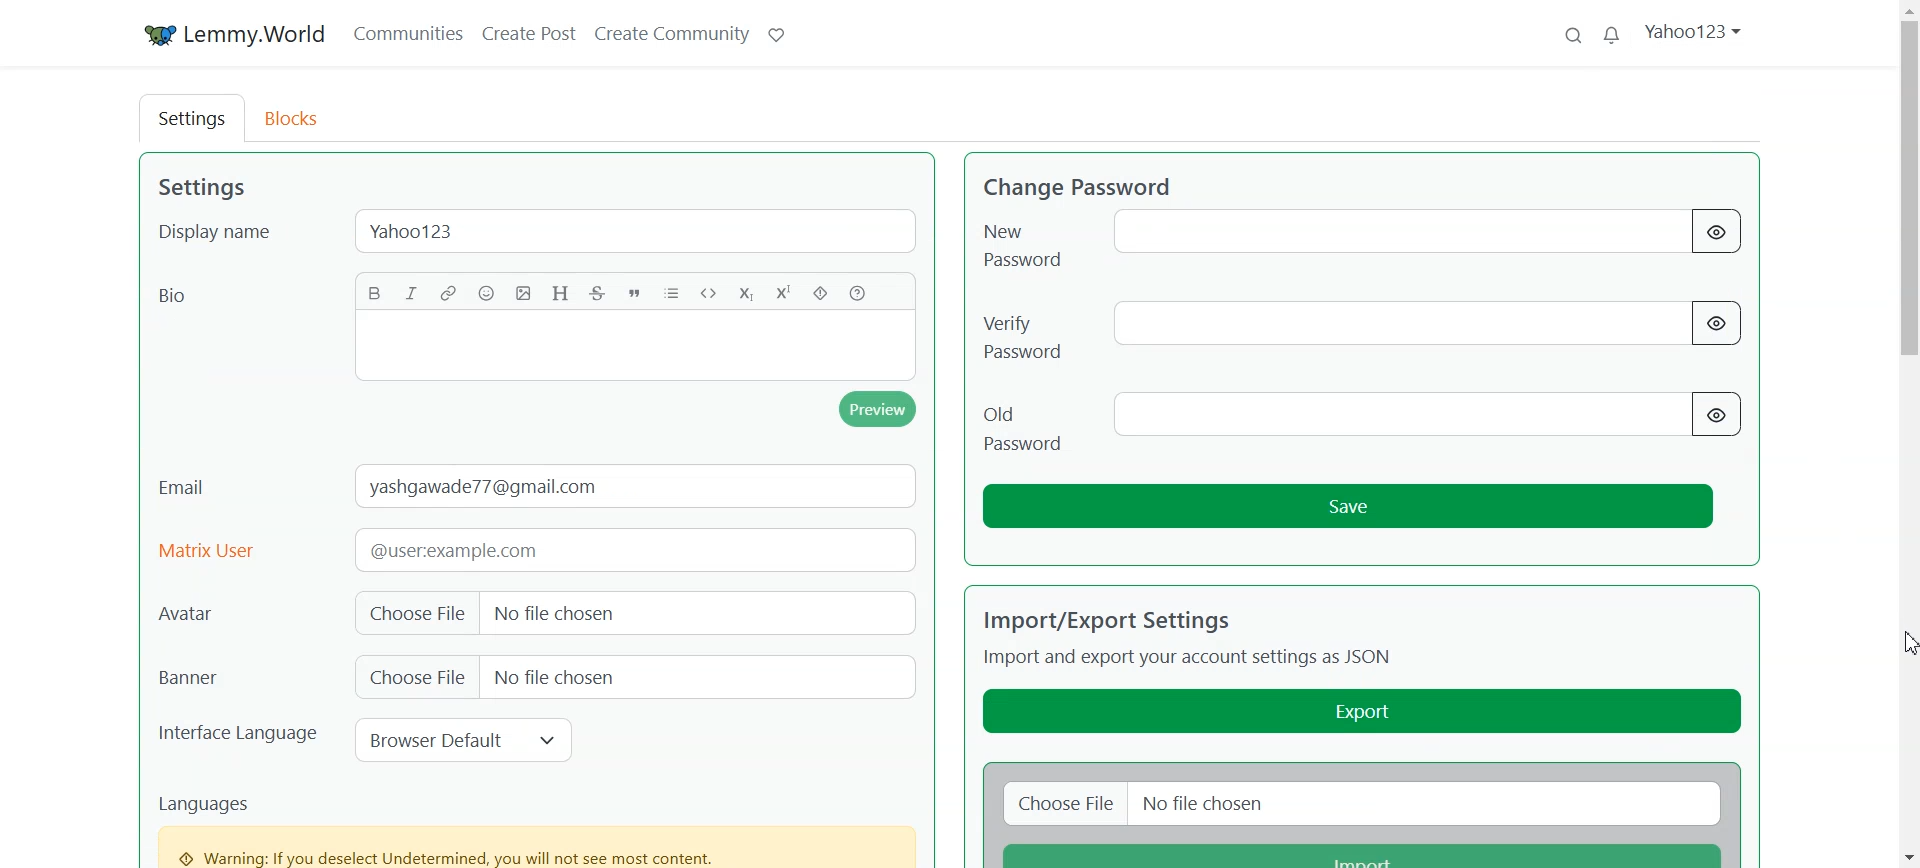 This screenshot has height=868, width=1920. What do you see at coordinates (238, 743) in the screenshot?
I see `Interface Language` at bounding box center [238, 743].